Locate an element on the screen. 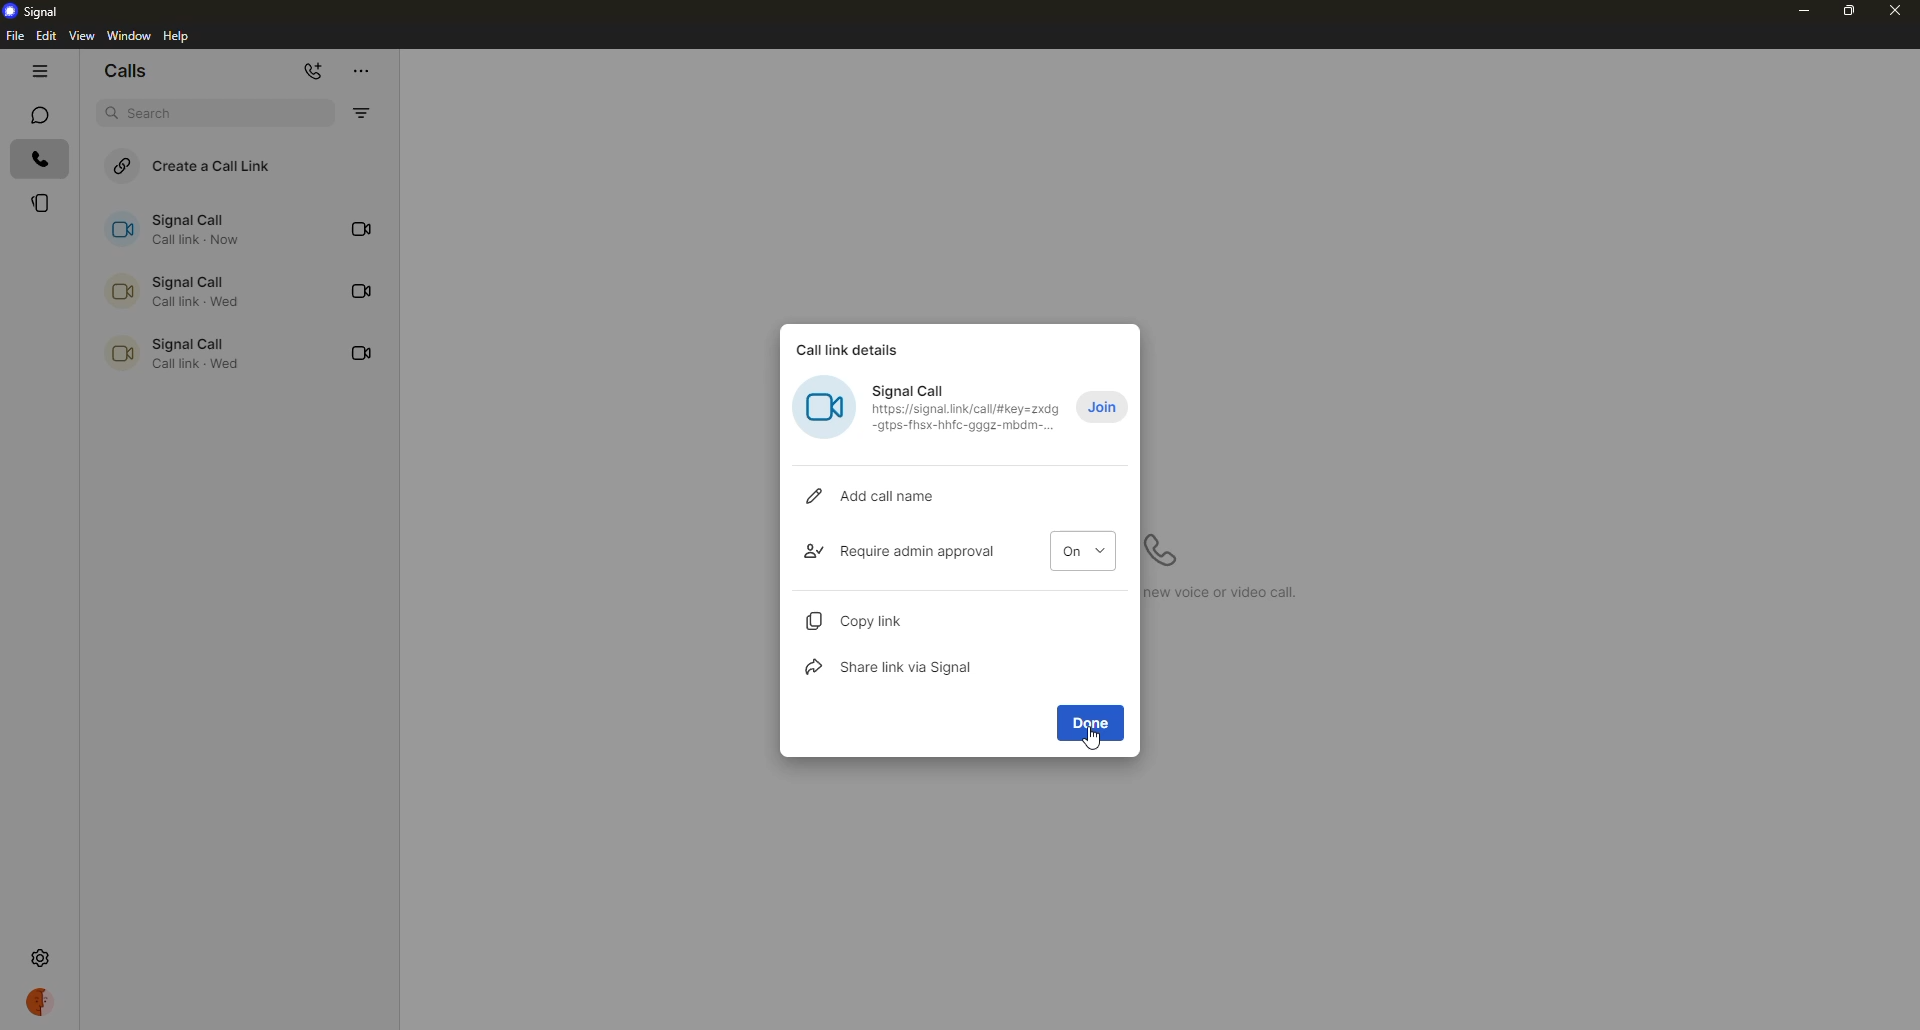 Image resolution: width=1920 pixels, height=1030 pixels. start a voice call is located at coordinates (1161, 550).